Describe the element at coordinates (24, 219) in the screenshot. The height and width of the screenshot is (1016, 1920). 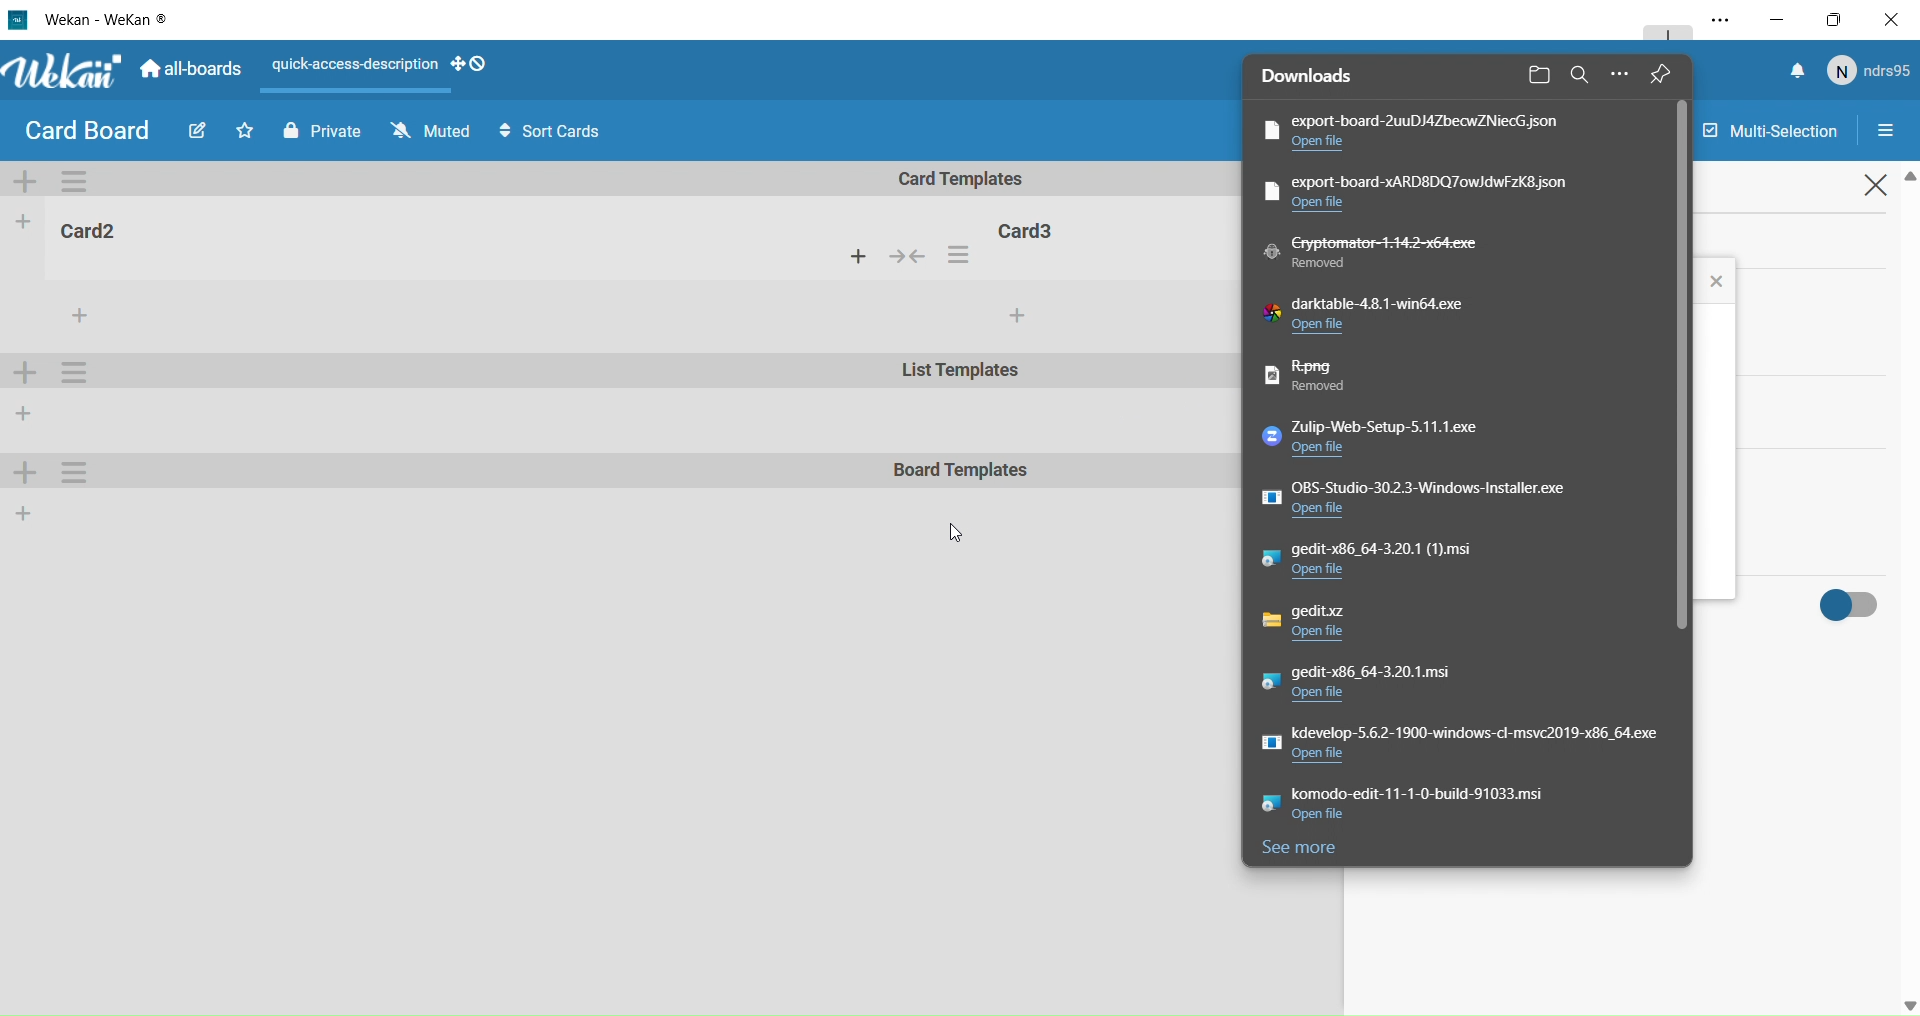
I see `` at that location.